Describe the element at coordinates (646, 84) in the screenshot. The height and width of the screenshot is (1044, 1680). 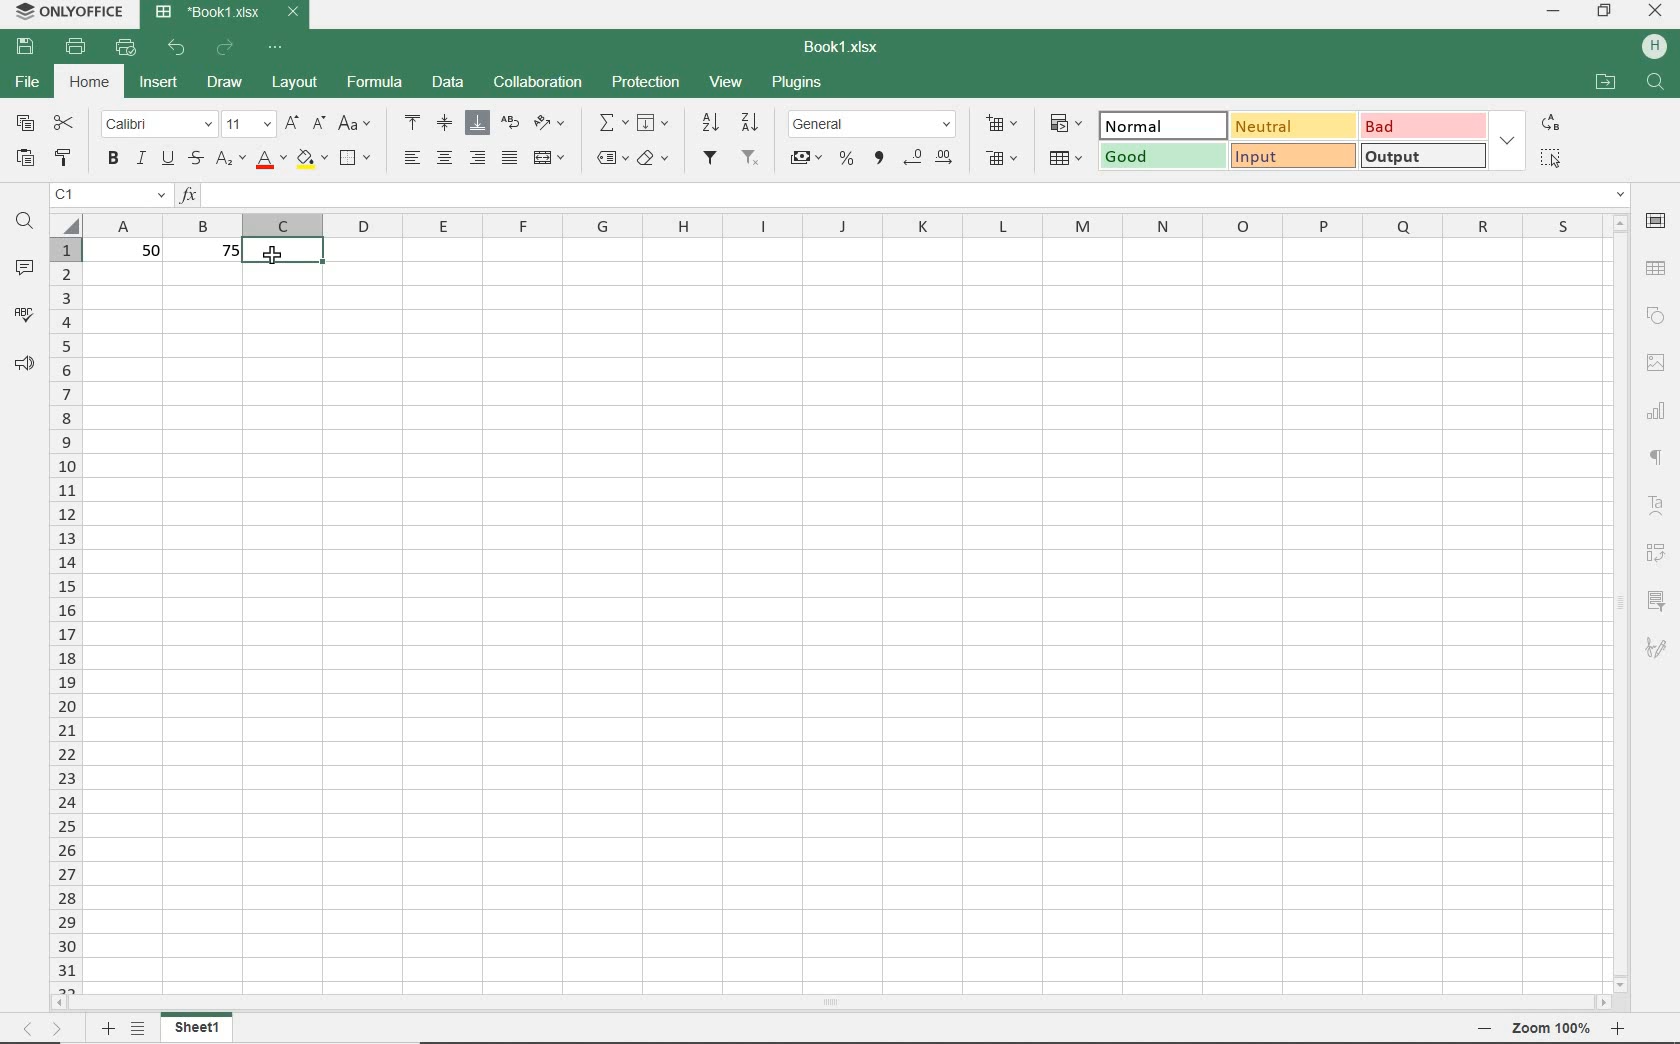
I see `protection` at that location.